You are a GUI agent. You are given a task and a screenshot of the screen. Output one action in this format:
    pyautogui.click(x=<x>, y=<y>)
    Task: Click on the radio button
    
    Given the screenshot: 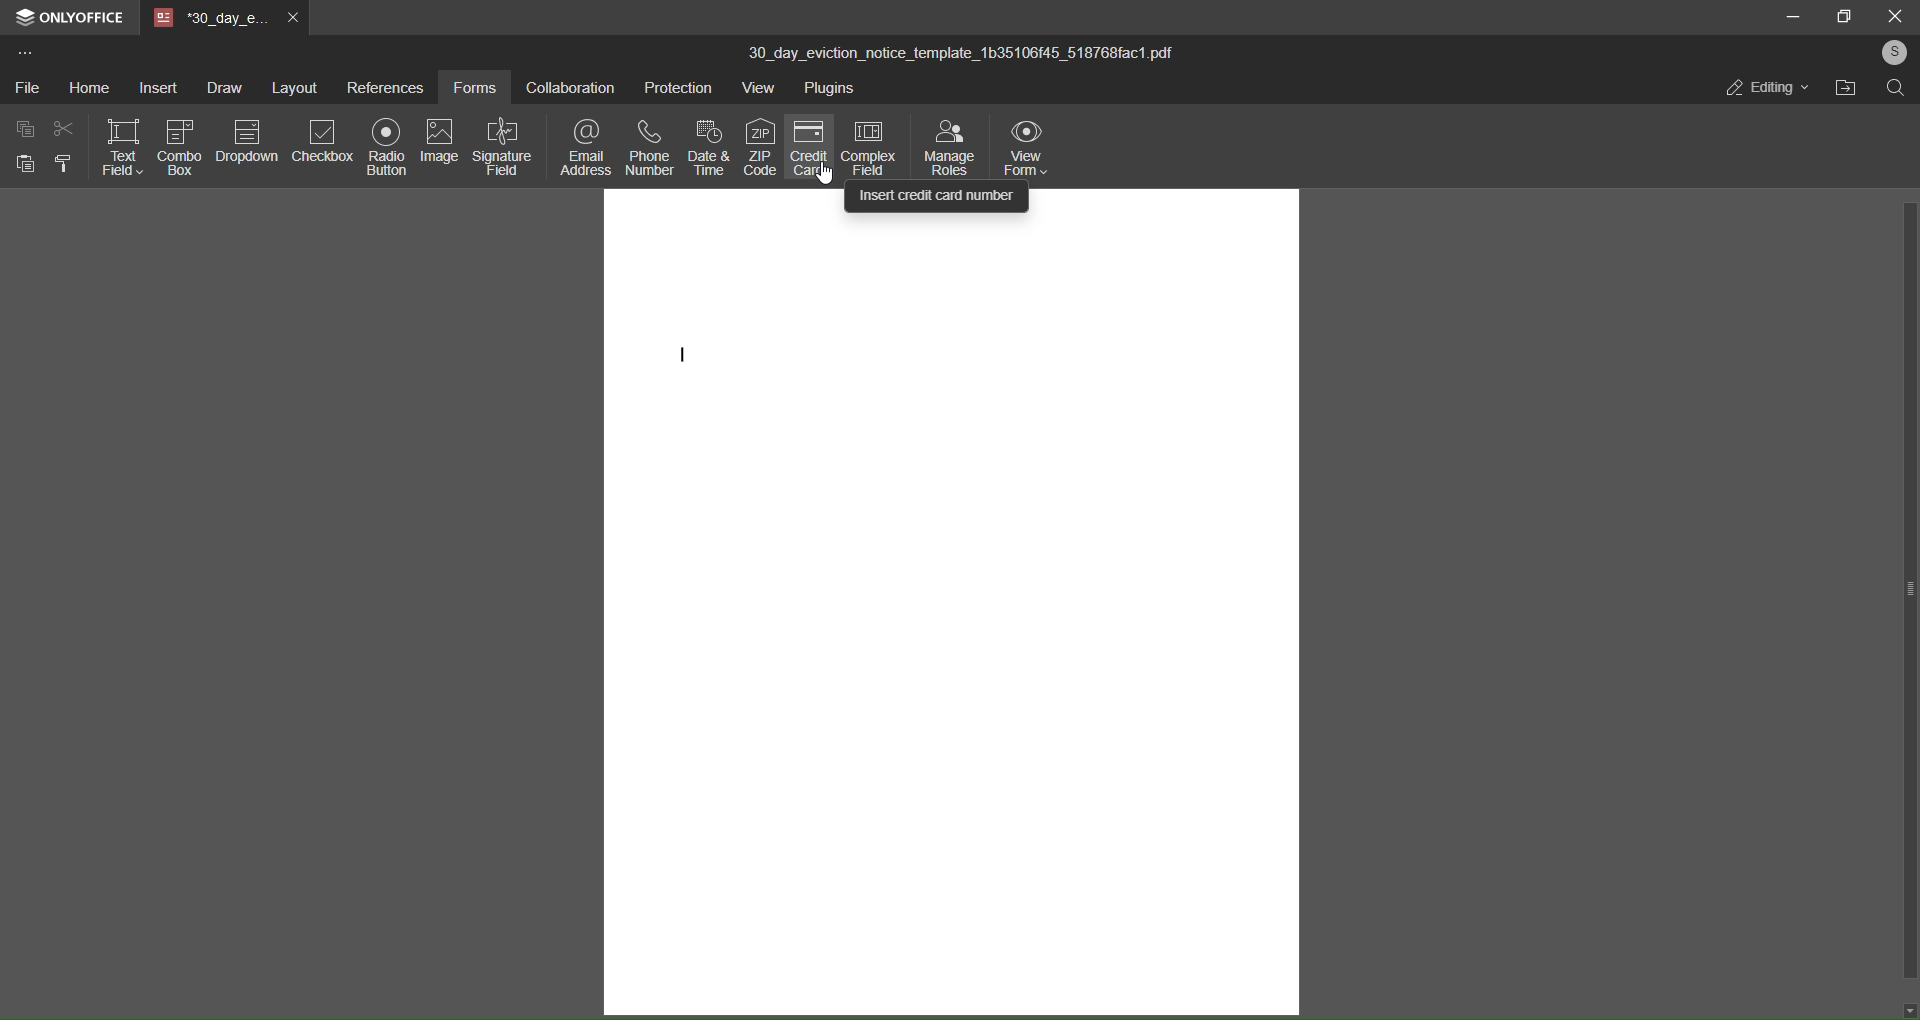 What is the action you would take?
    pyautogui.click(x=385, y=150)
    